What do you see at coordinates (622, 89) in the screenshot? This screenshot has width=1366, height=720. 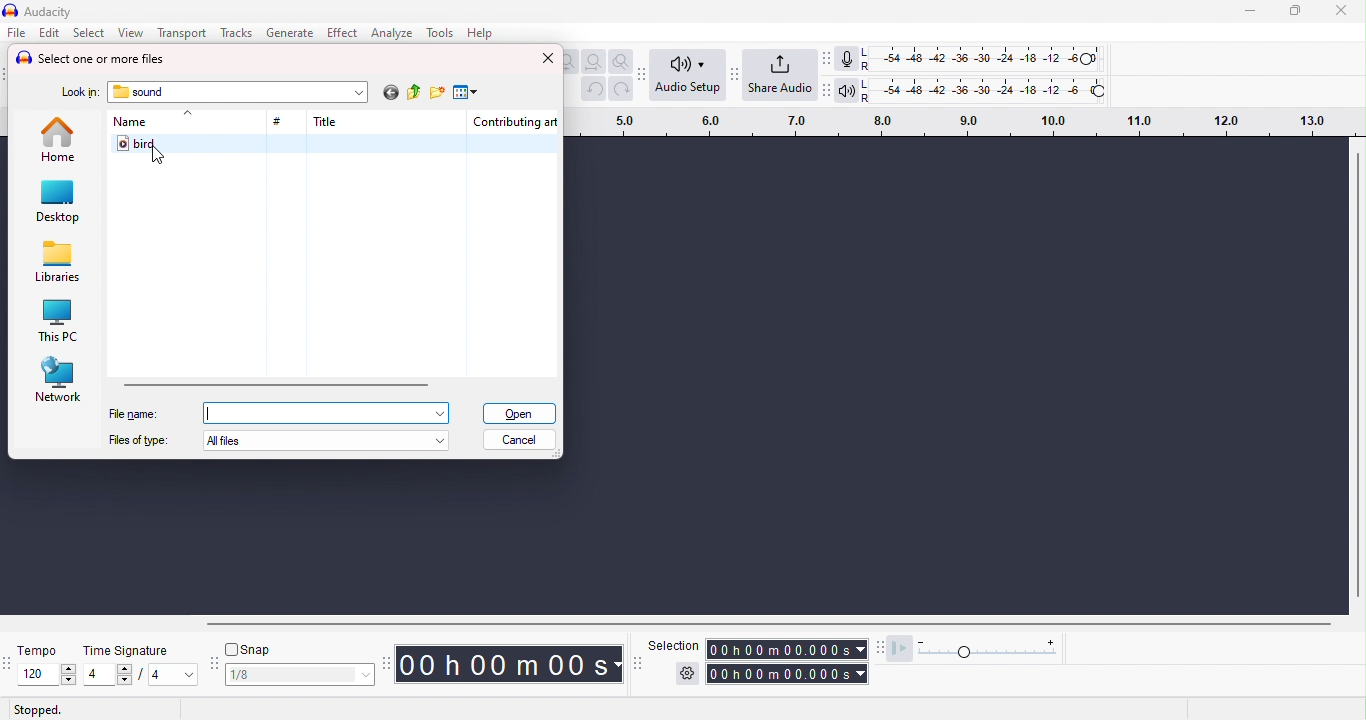 I see `redo` at bounding box center [622, 89].